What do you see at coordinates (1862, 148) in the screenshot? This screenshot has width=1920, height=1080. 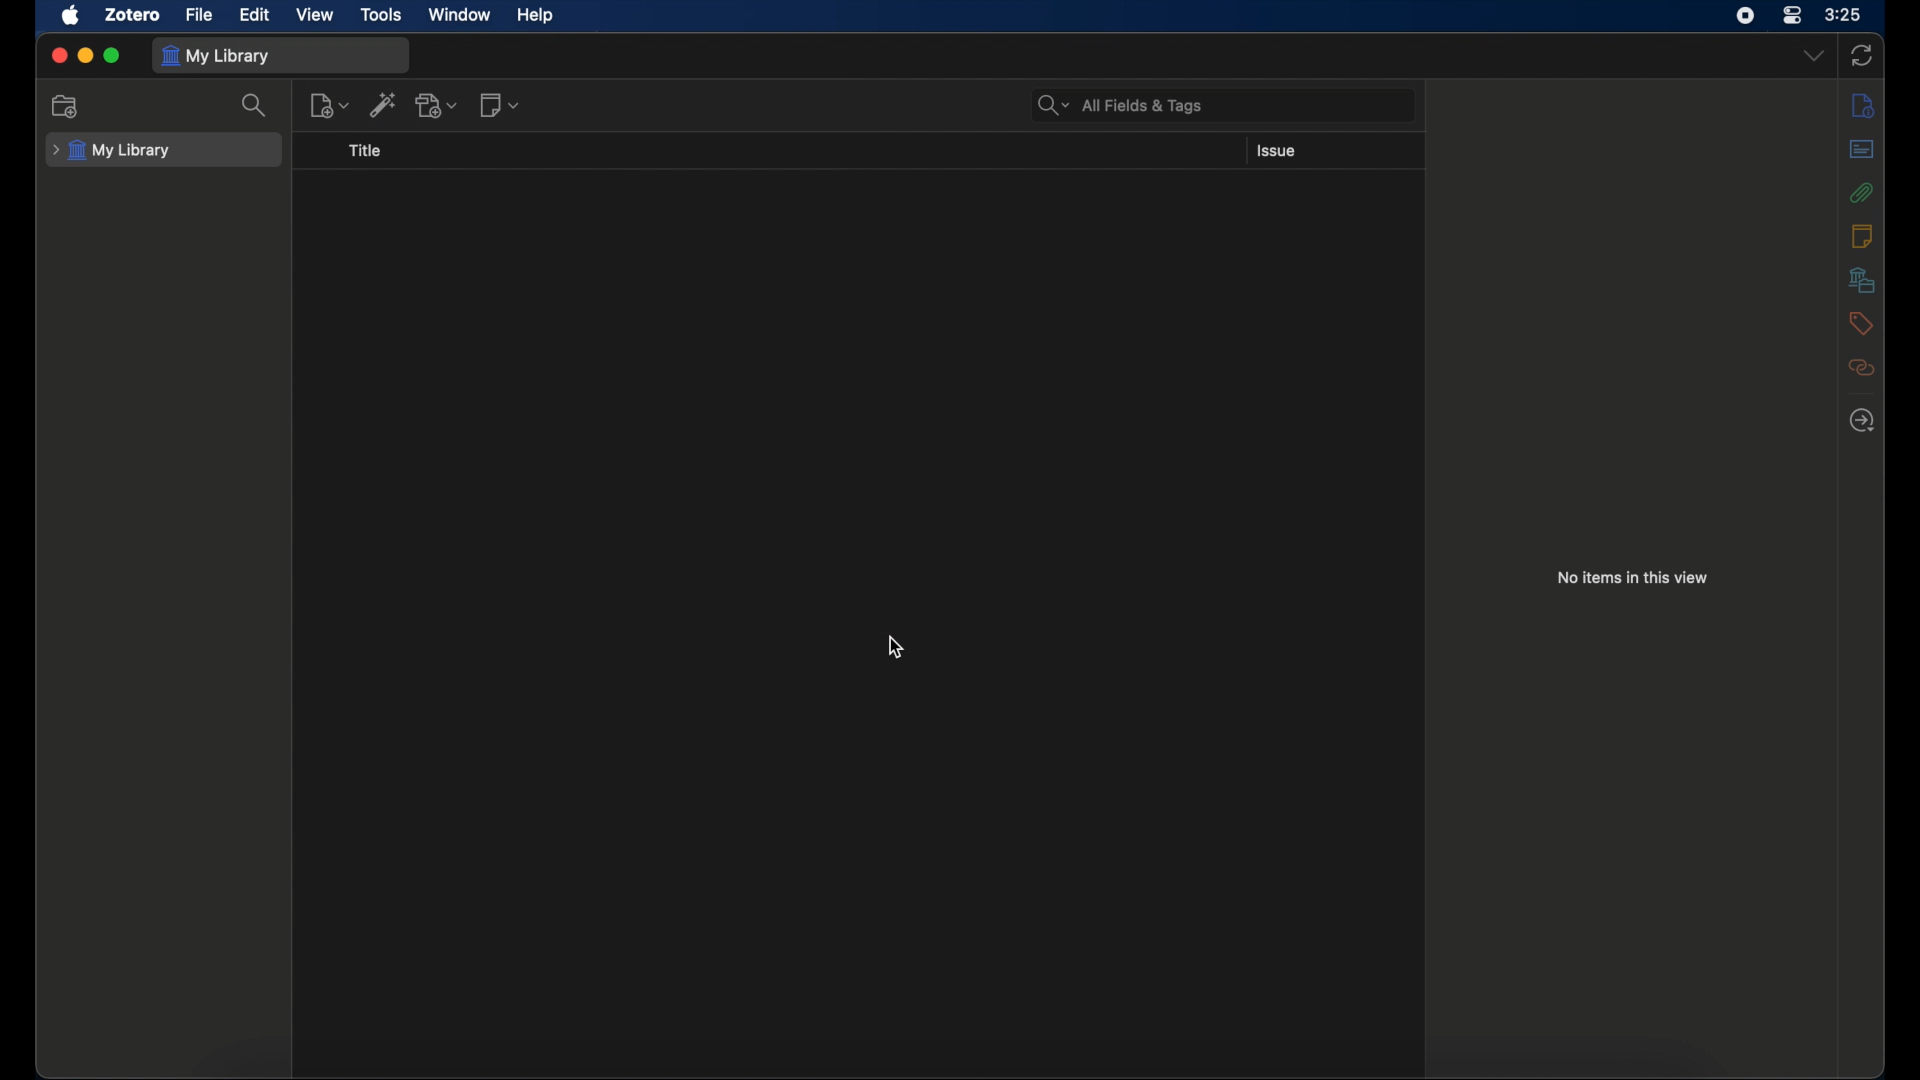 I see `abstract` at bounding box center [1862, 148].